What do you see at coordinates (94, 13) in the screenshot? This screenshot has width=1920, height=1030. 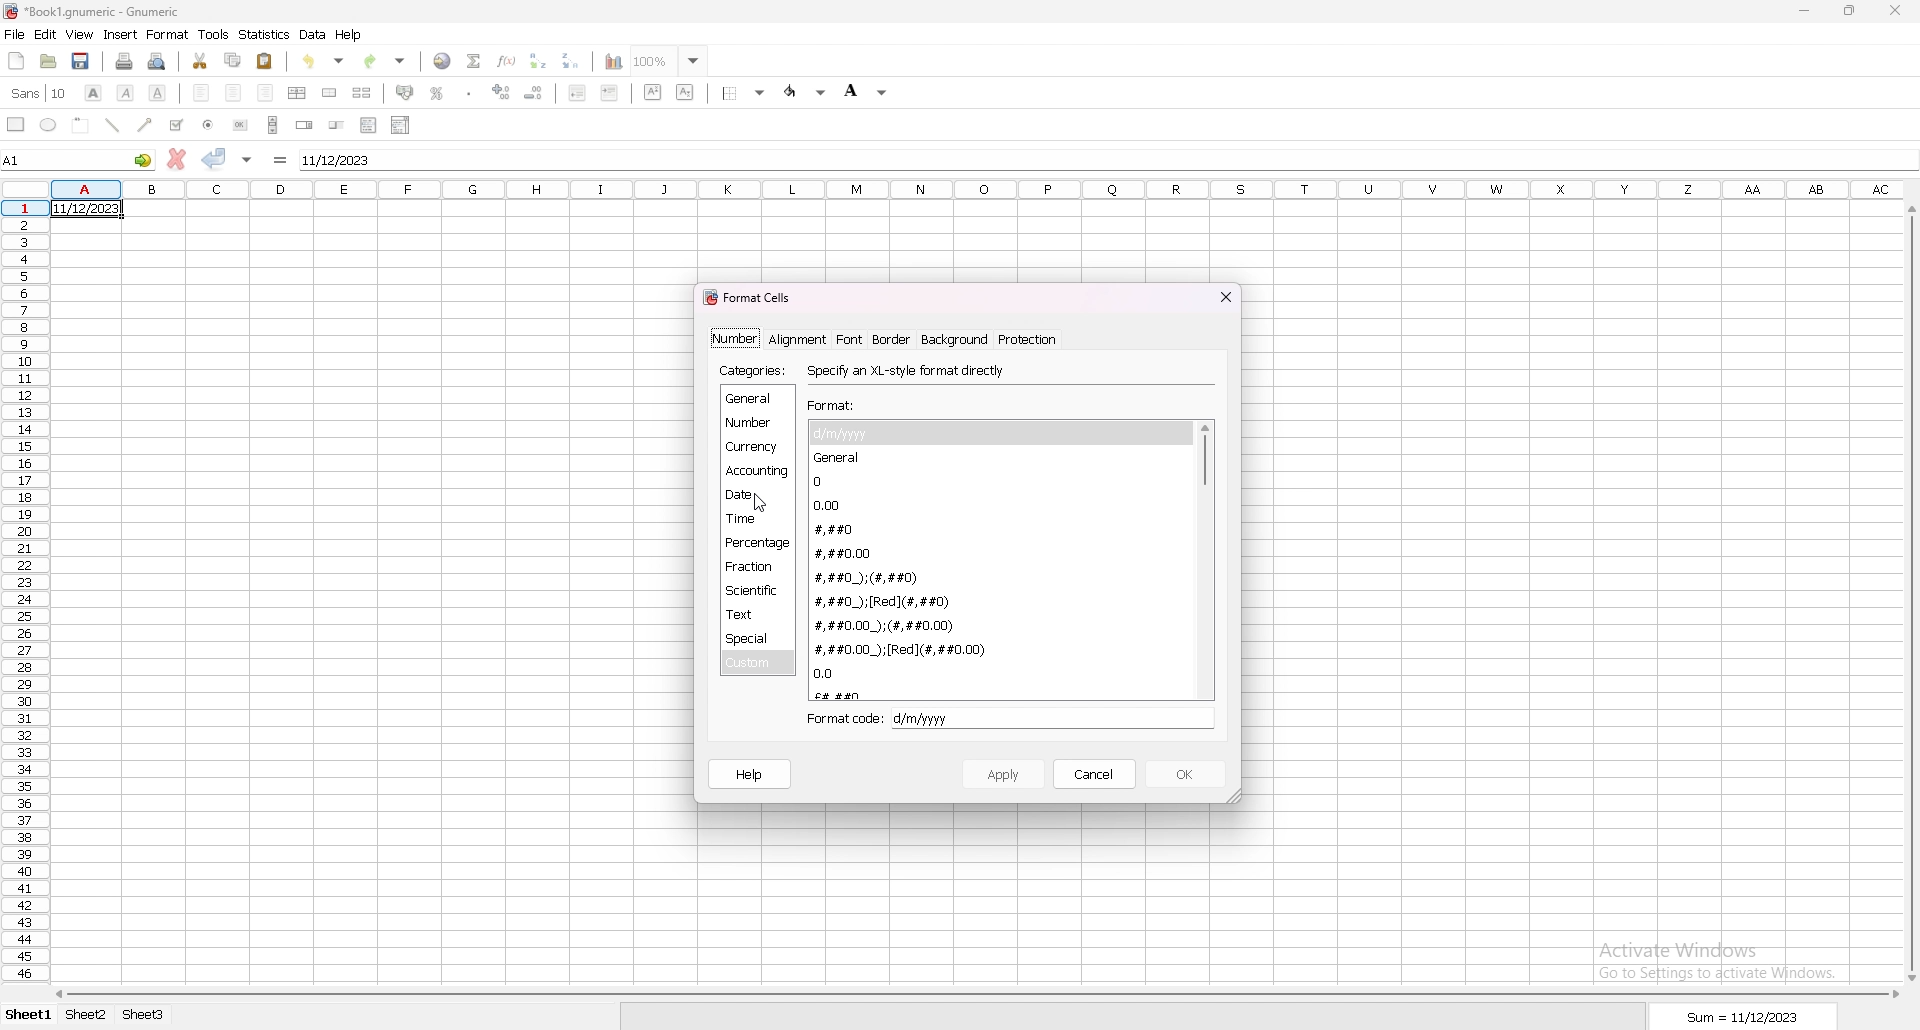 I see `file name` at bounding box center [94, 13].